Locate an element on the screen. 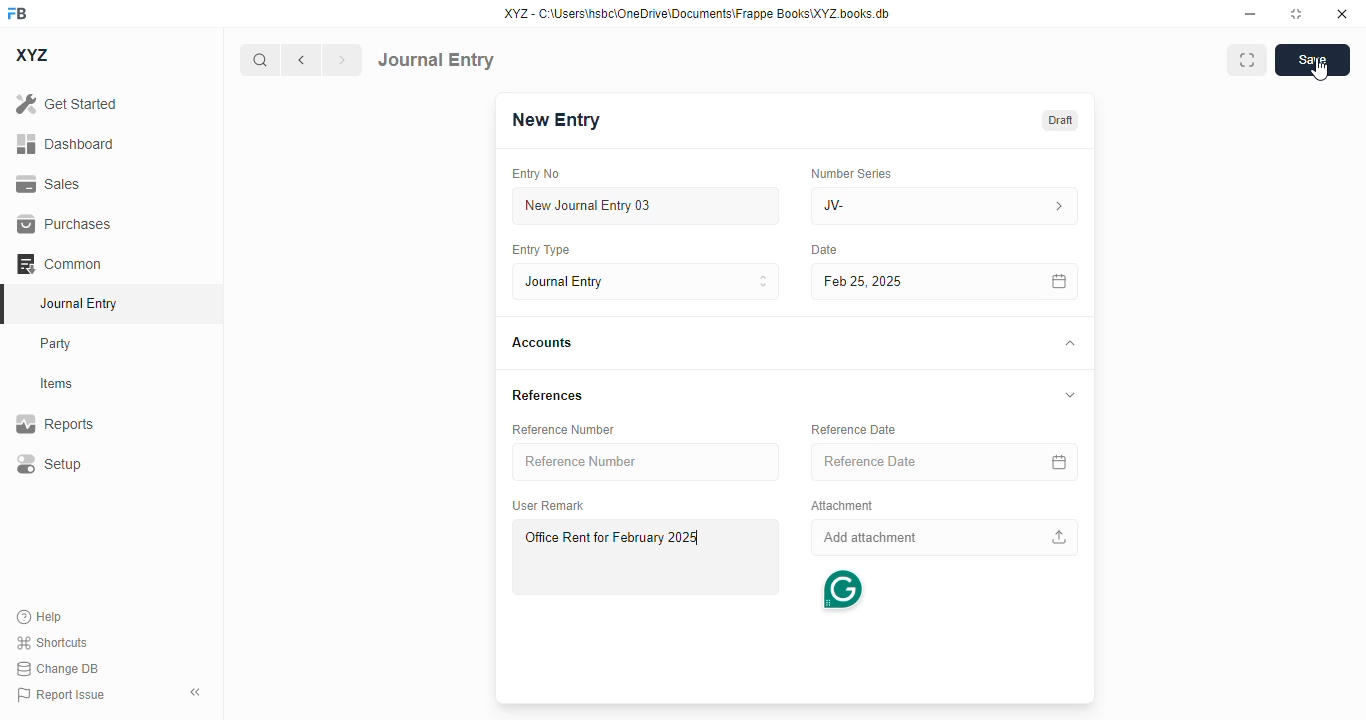  toggle expand/collapse is located at coordinates (1067, 393).